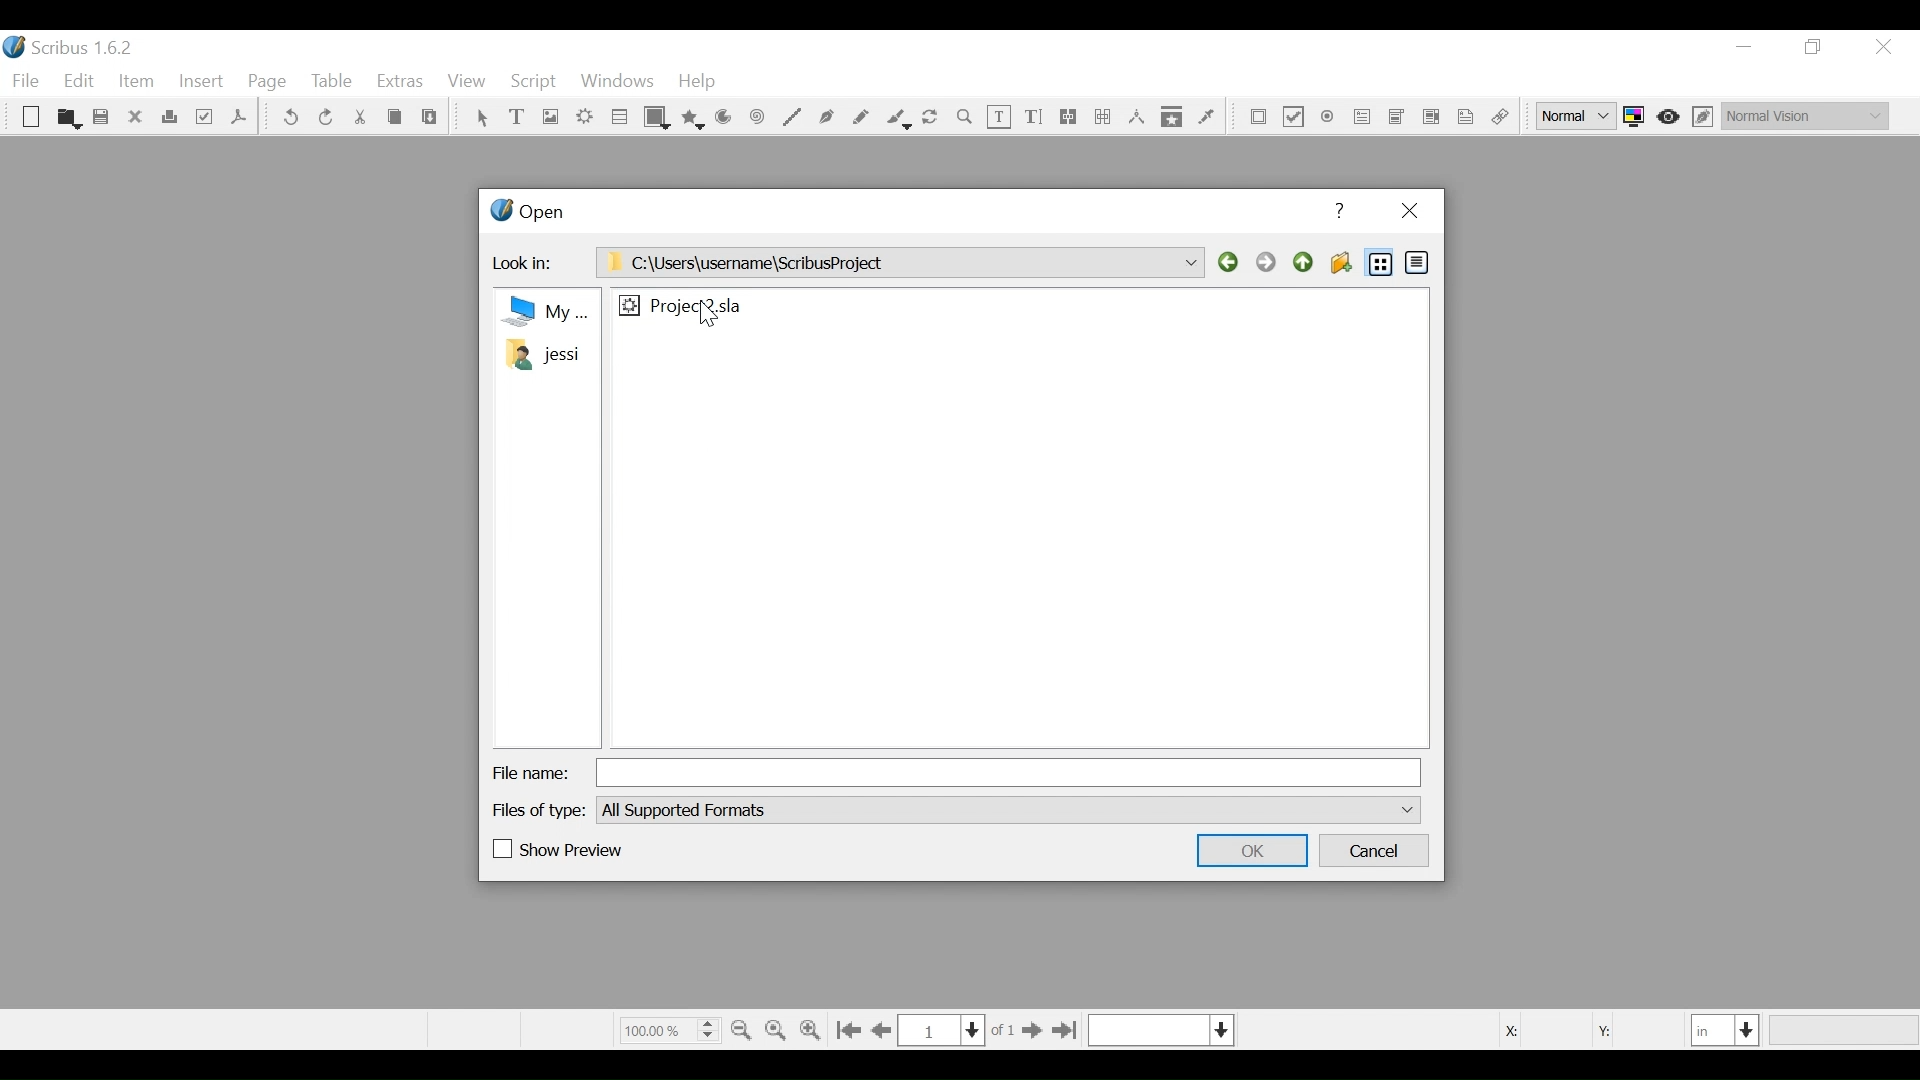 This screenshot has height=1080, width=1920. What do you see at coordinates (1172, 116) in the screenshot?
I see `Copy Item properties` at bounding box center [1172, 116].